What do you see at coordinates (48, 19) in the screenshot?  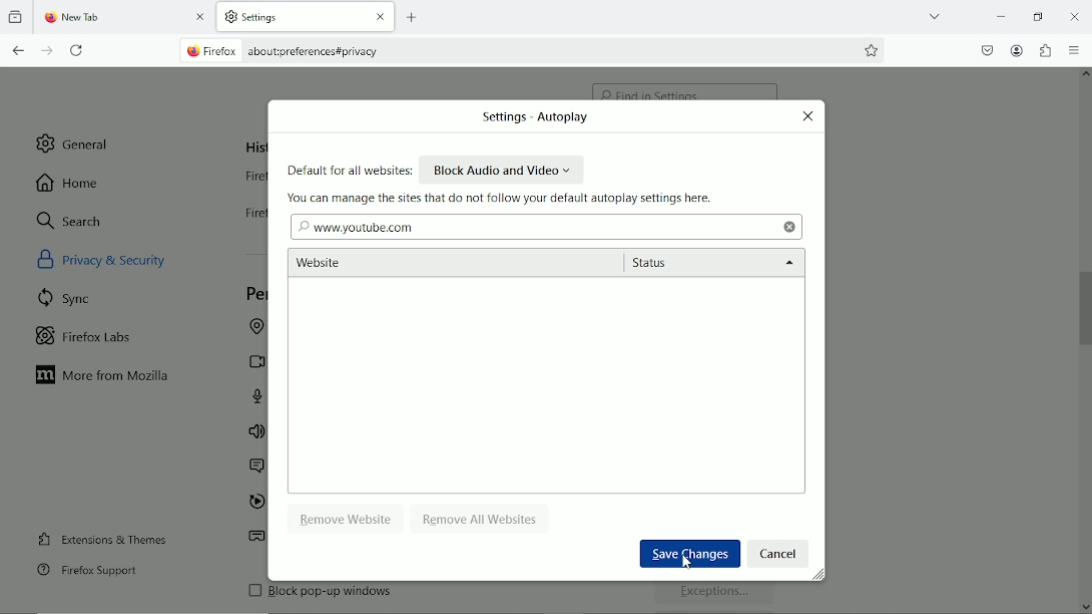 I see `firefox logo` at bounding box center [48, 19].